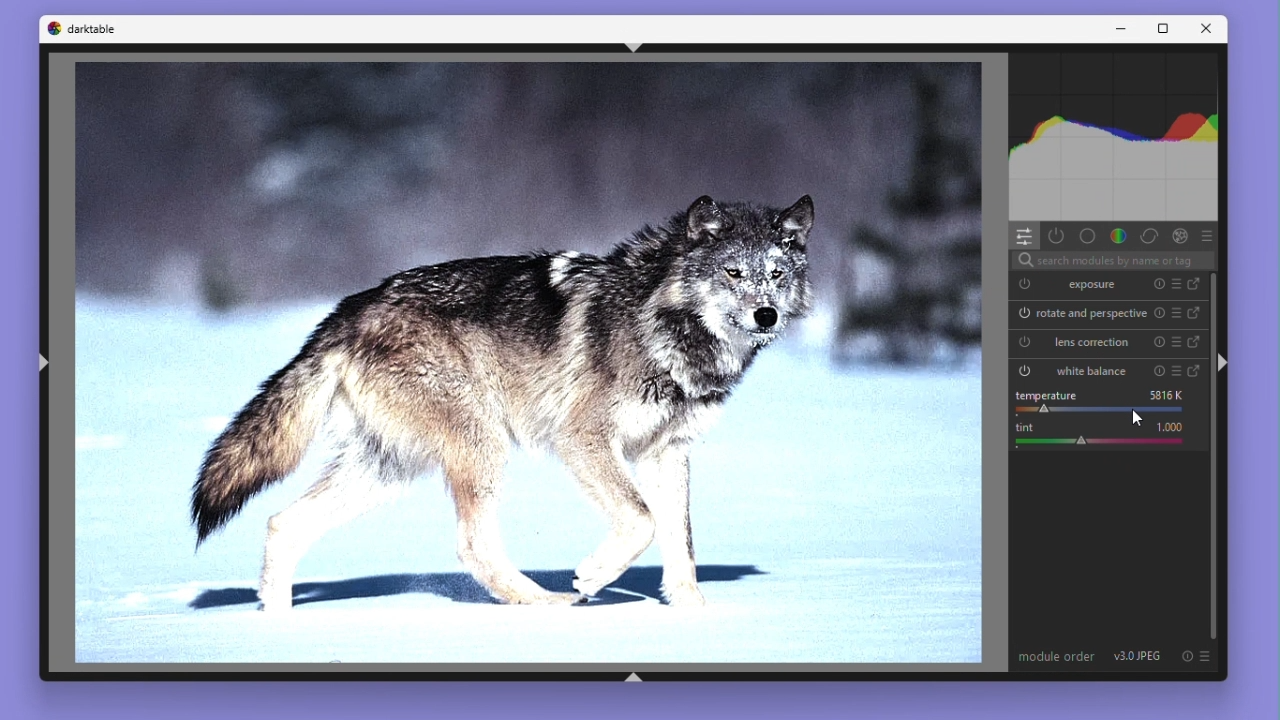  I want to click on Rotate and perspective, so click(1083, 314).